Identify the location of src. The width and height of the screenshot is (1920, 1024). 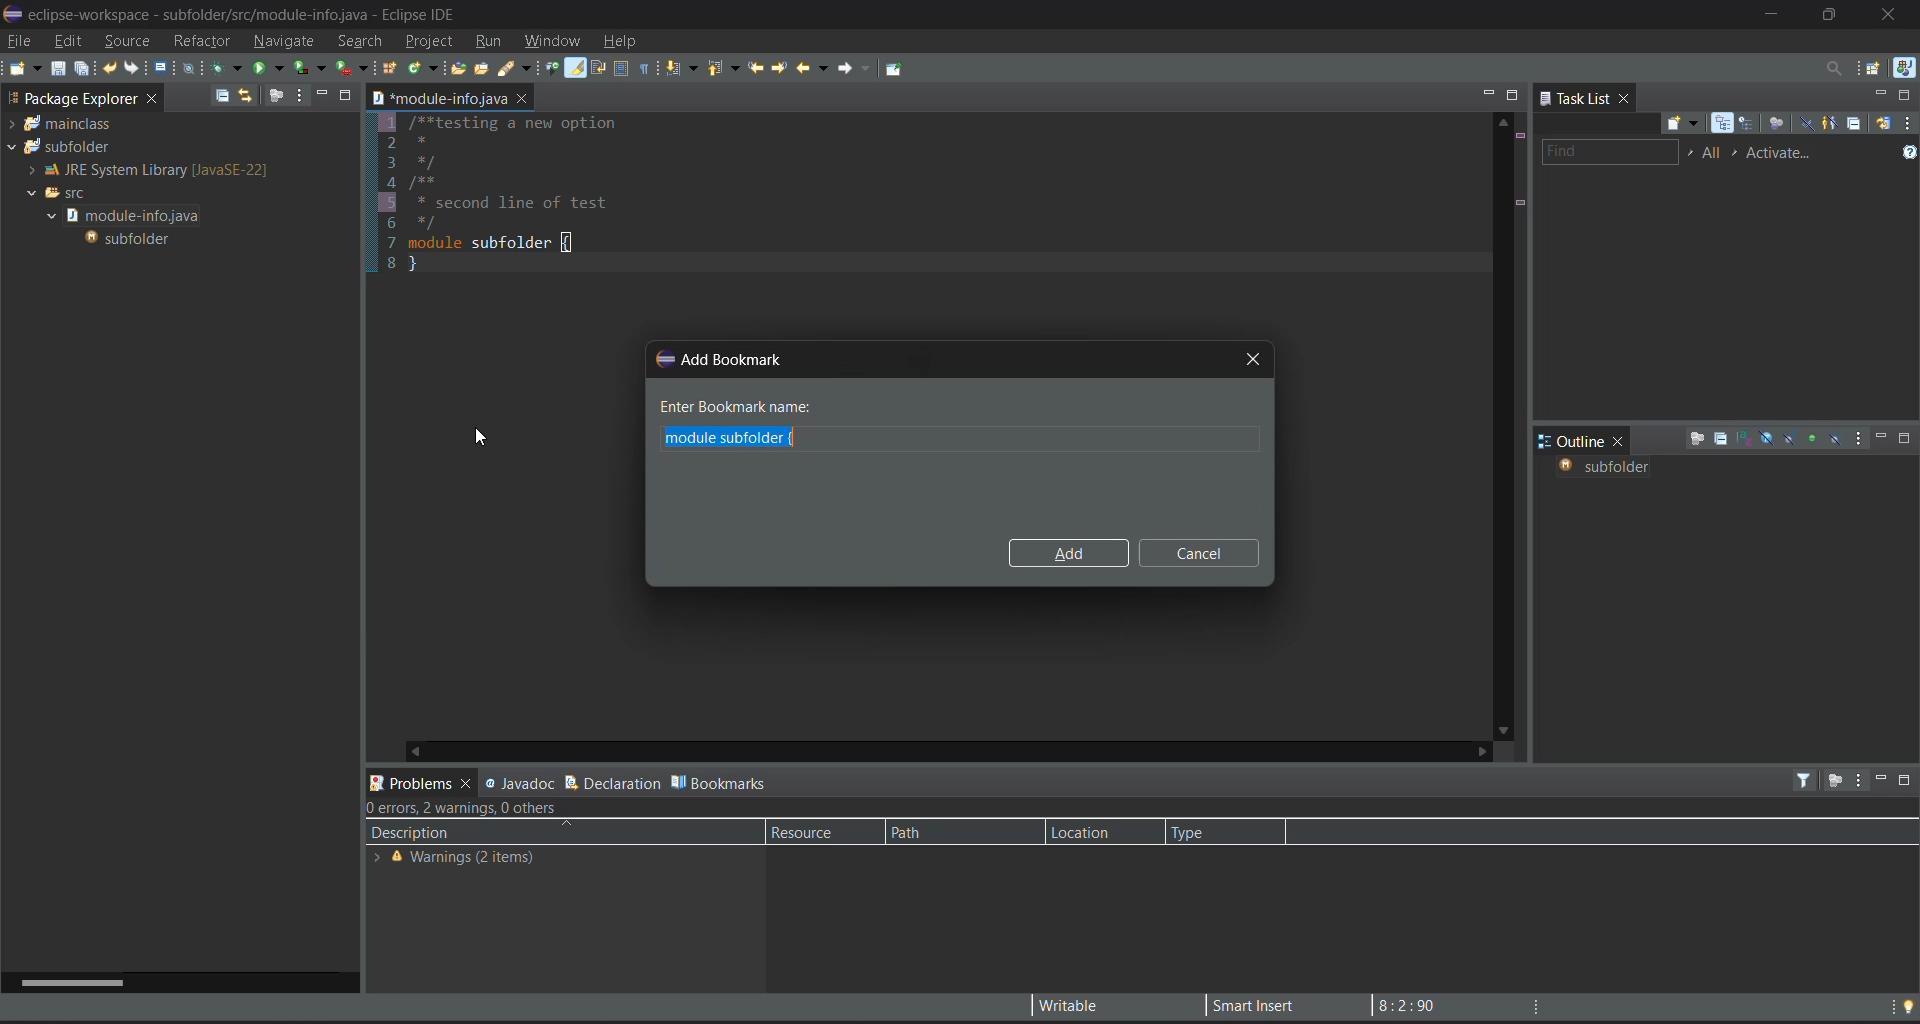
(61, 190).